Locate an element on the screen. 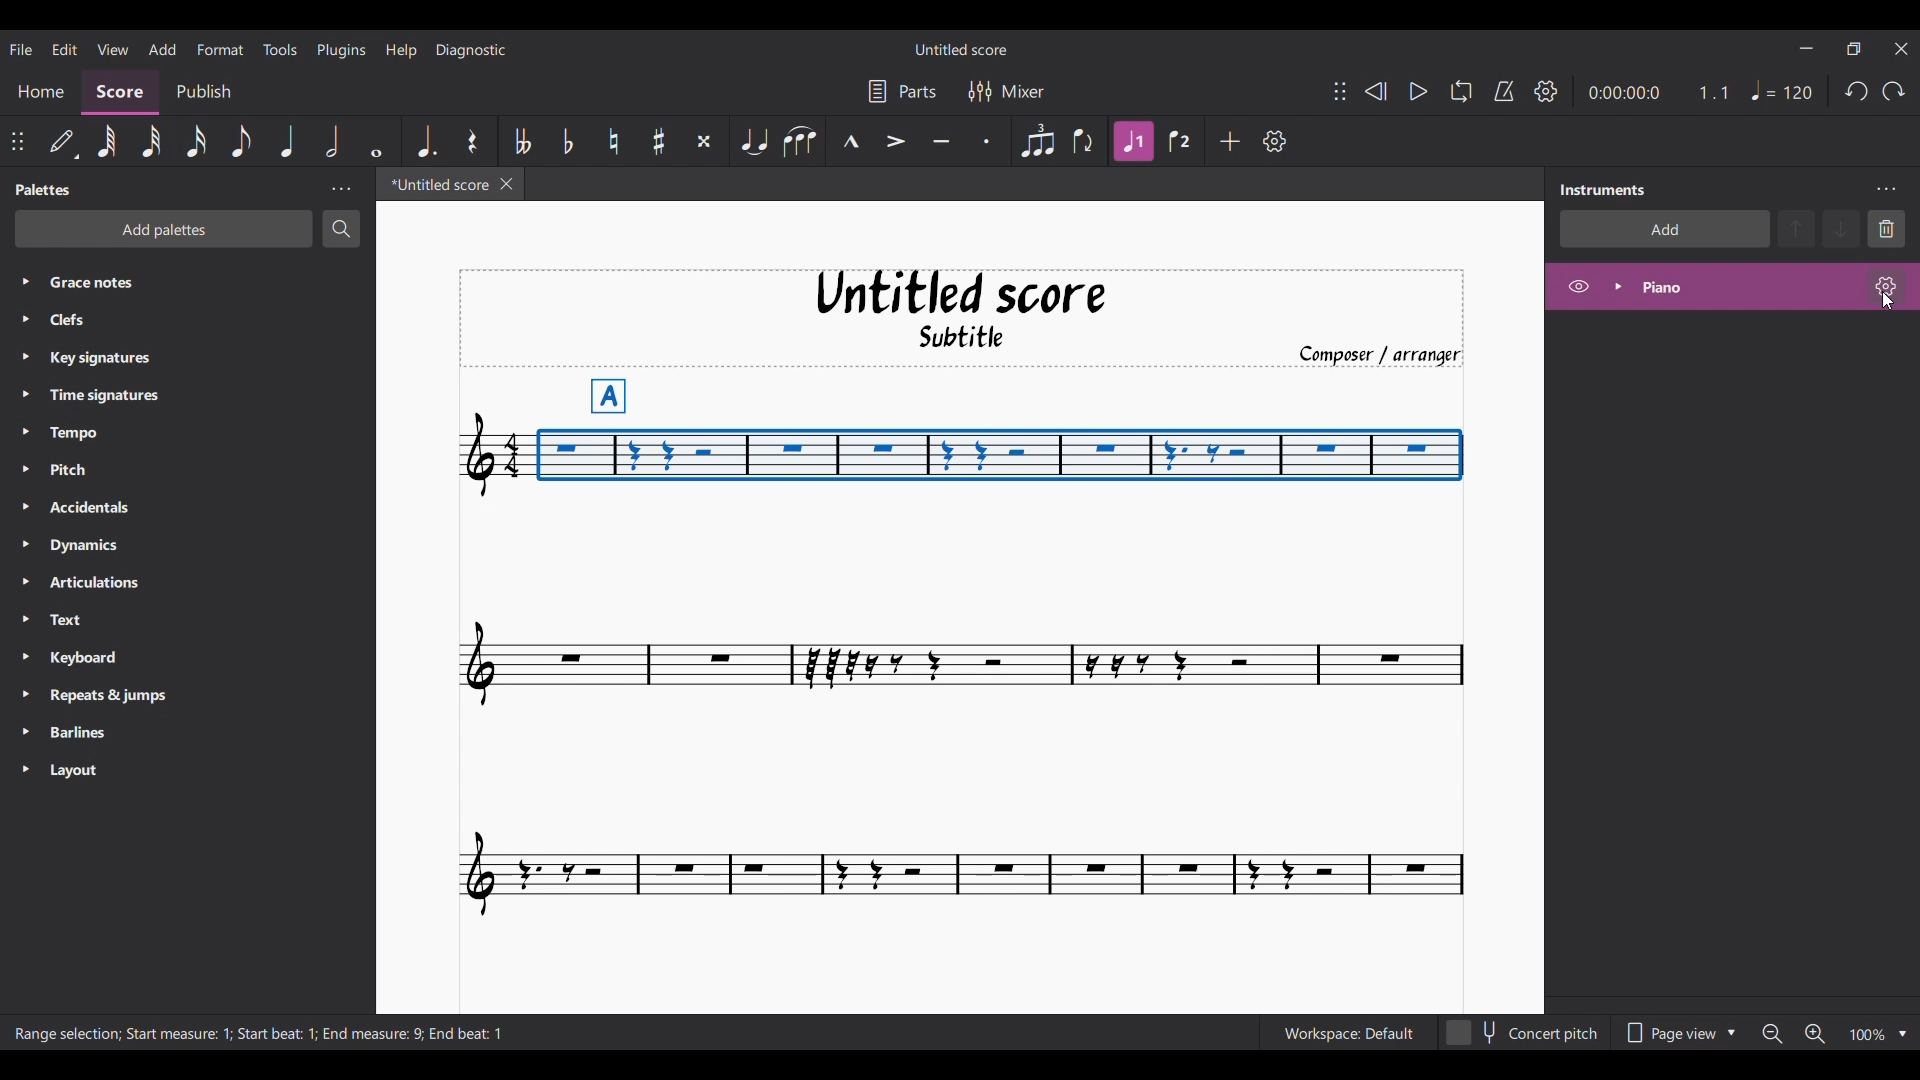 The image size is (1920, 1080). Text is located at coordinates (105, 621).